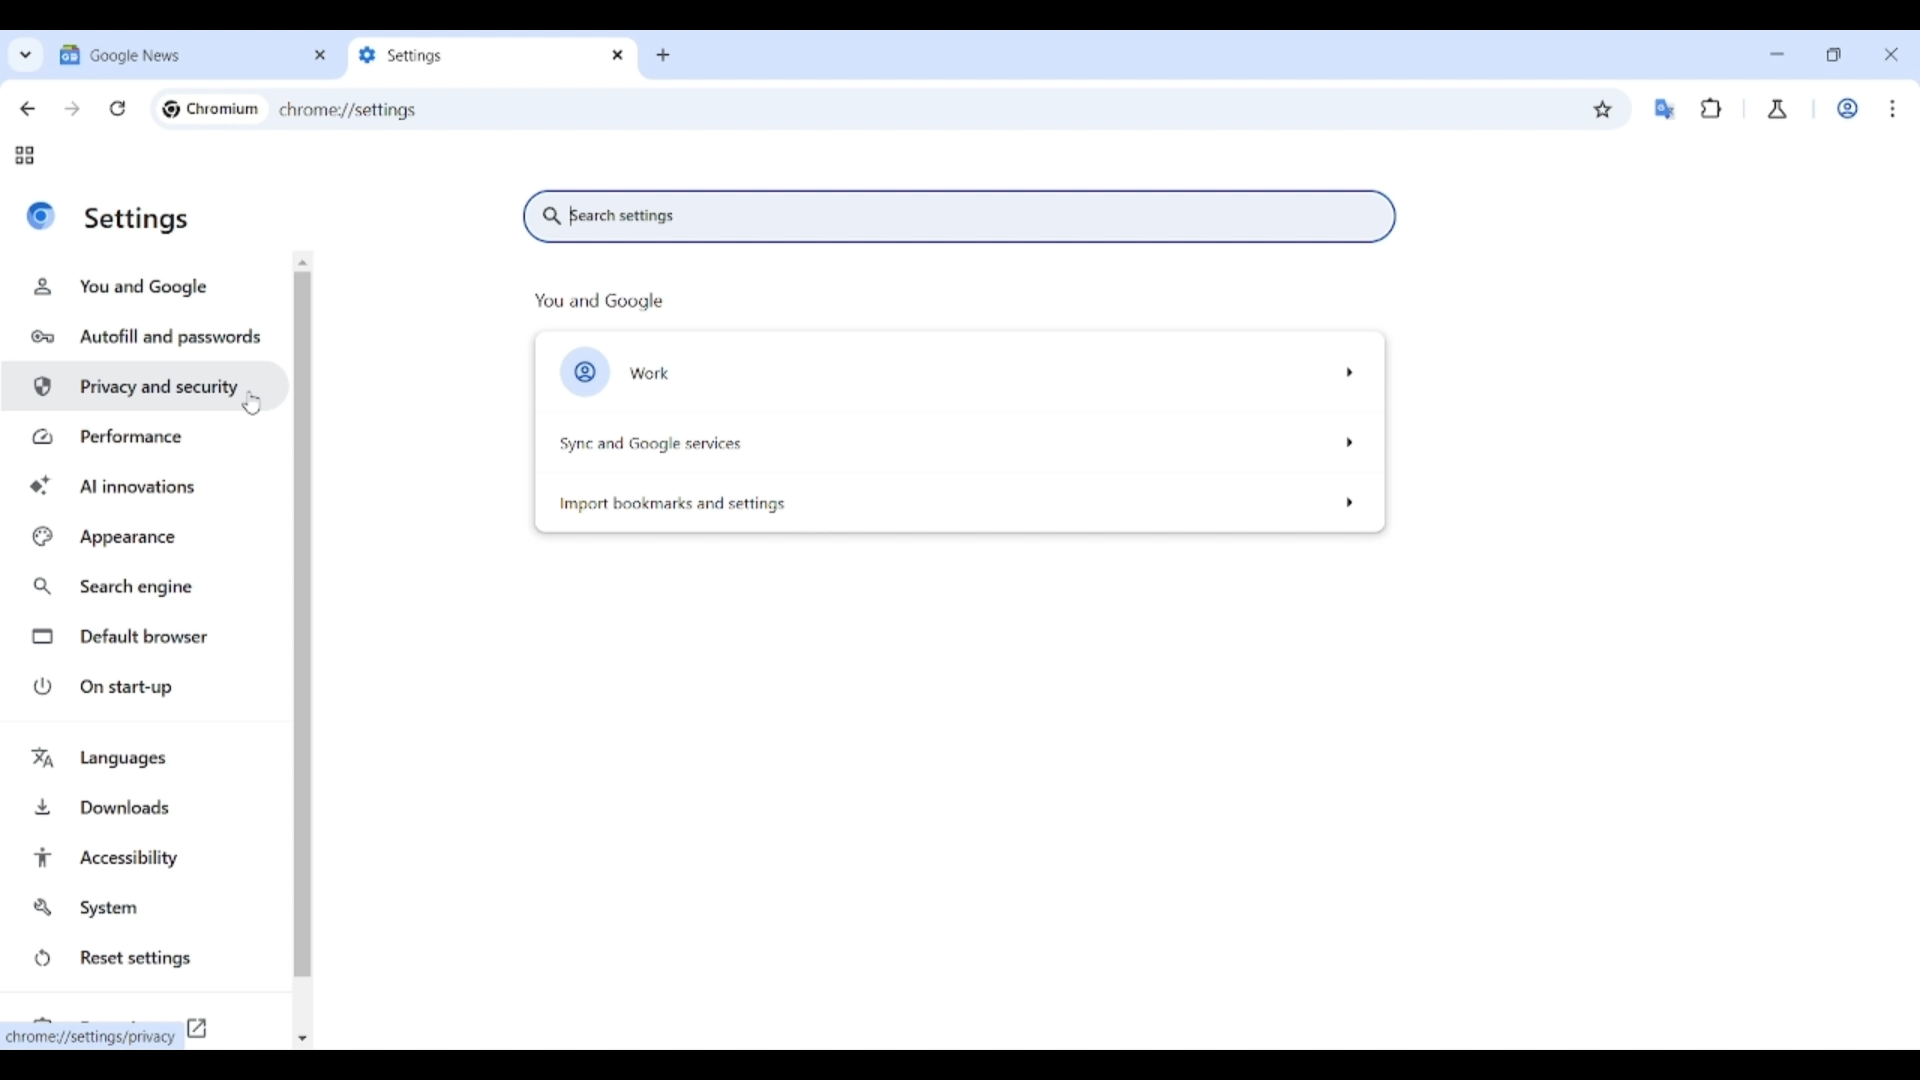 This screenshot has height=1080, width=1920. What do you see at coordinates (302, 625) in the screenshot?
I see `Vertical slide bar` at bounding box center [302, 625].